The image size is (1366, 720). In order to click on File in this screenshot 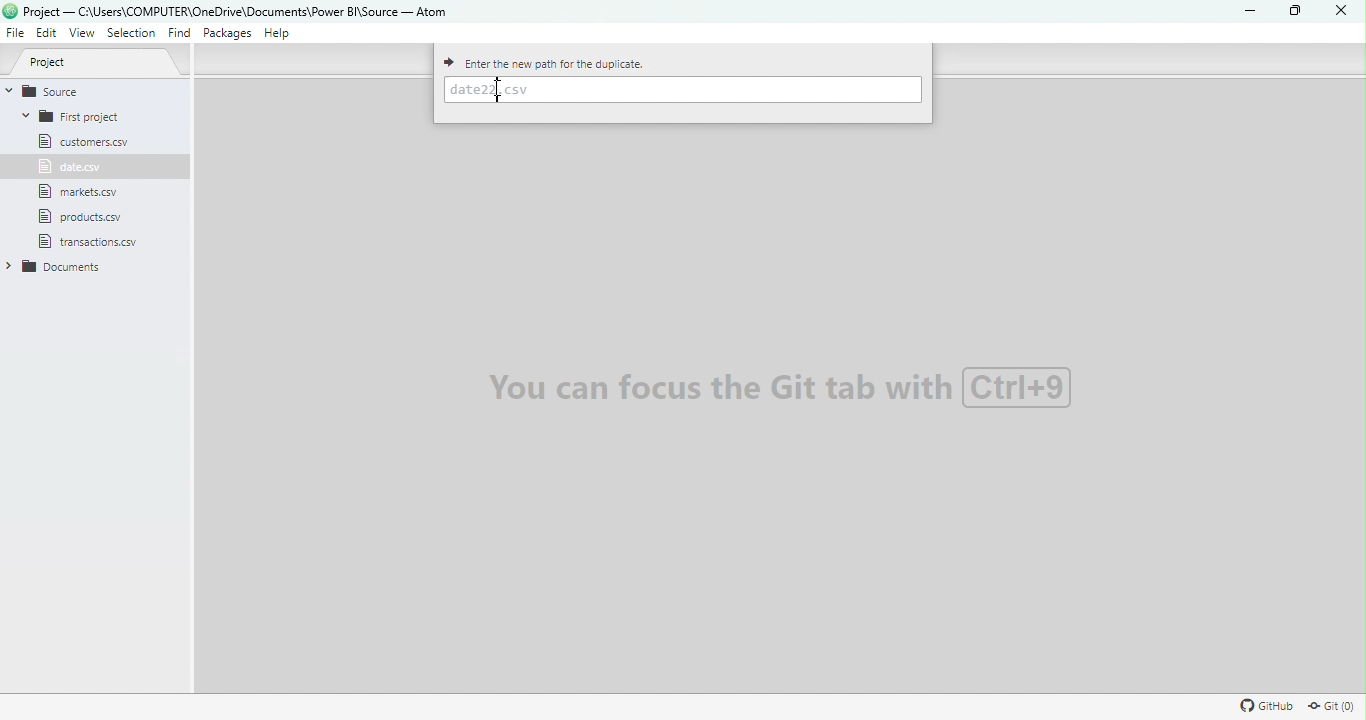, I will do `click(84, 217)`.